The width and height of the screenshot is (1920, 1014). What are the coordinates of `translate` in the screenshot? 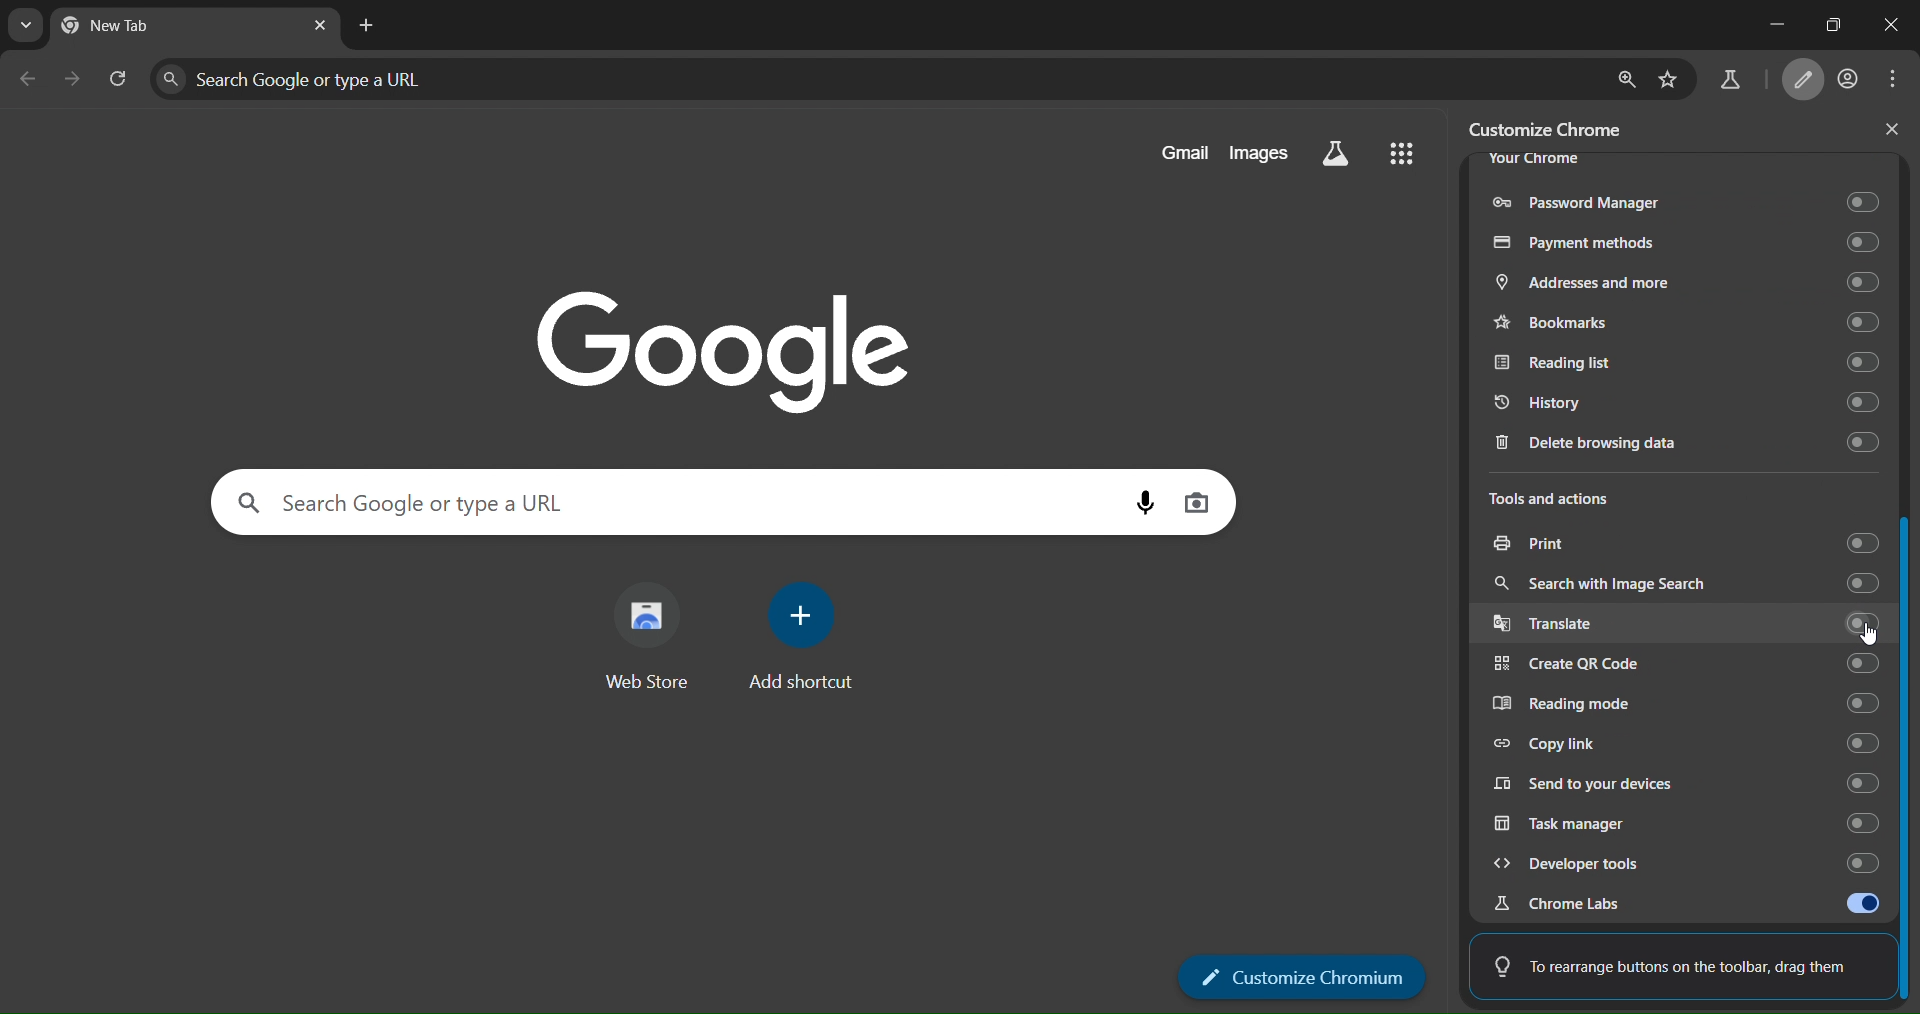 It's located at (1685, 623).